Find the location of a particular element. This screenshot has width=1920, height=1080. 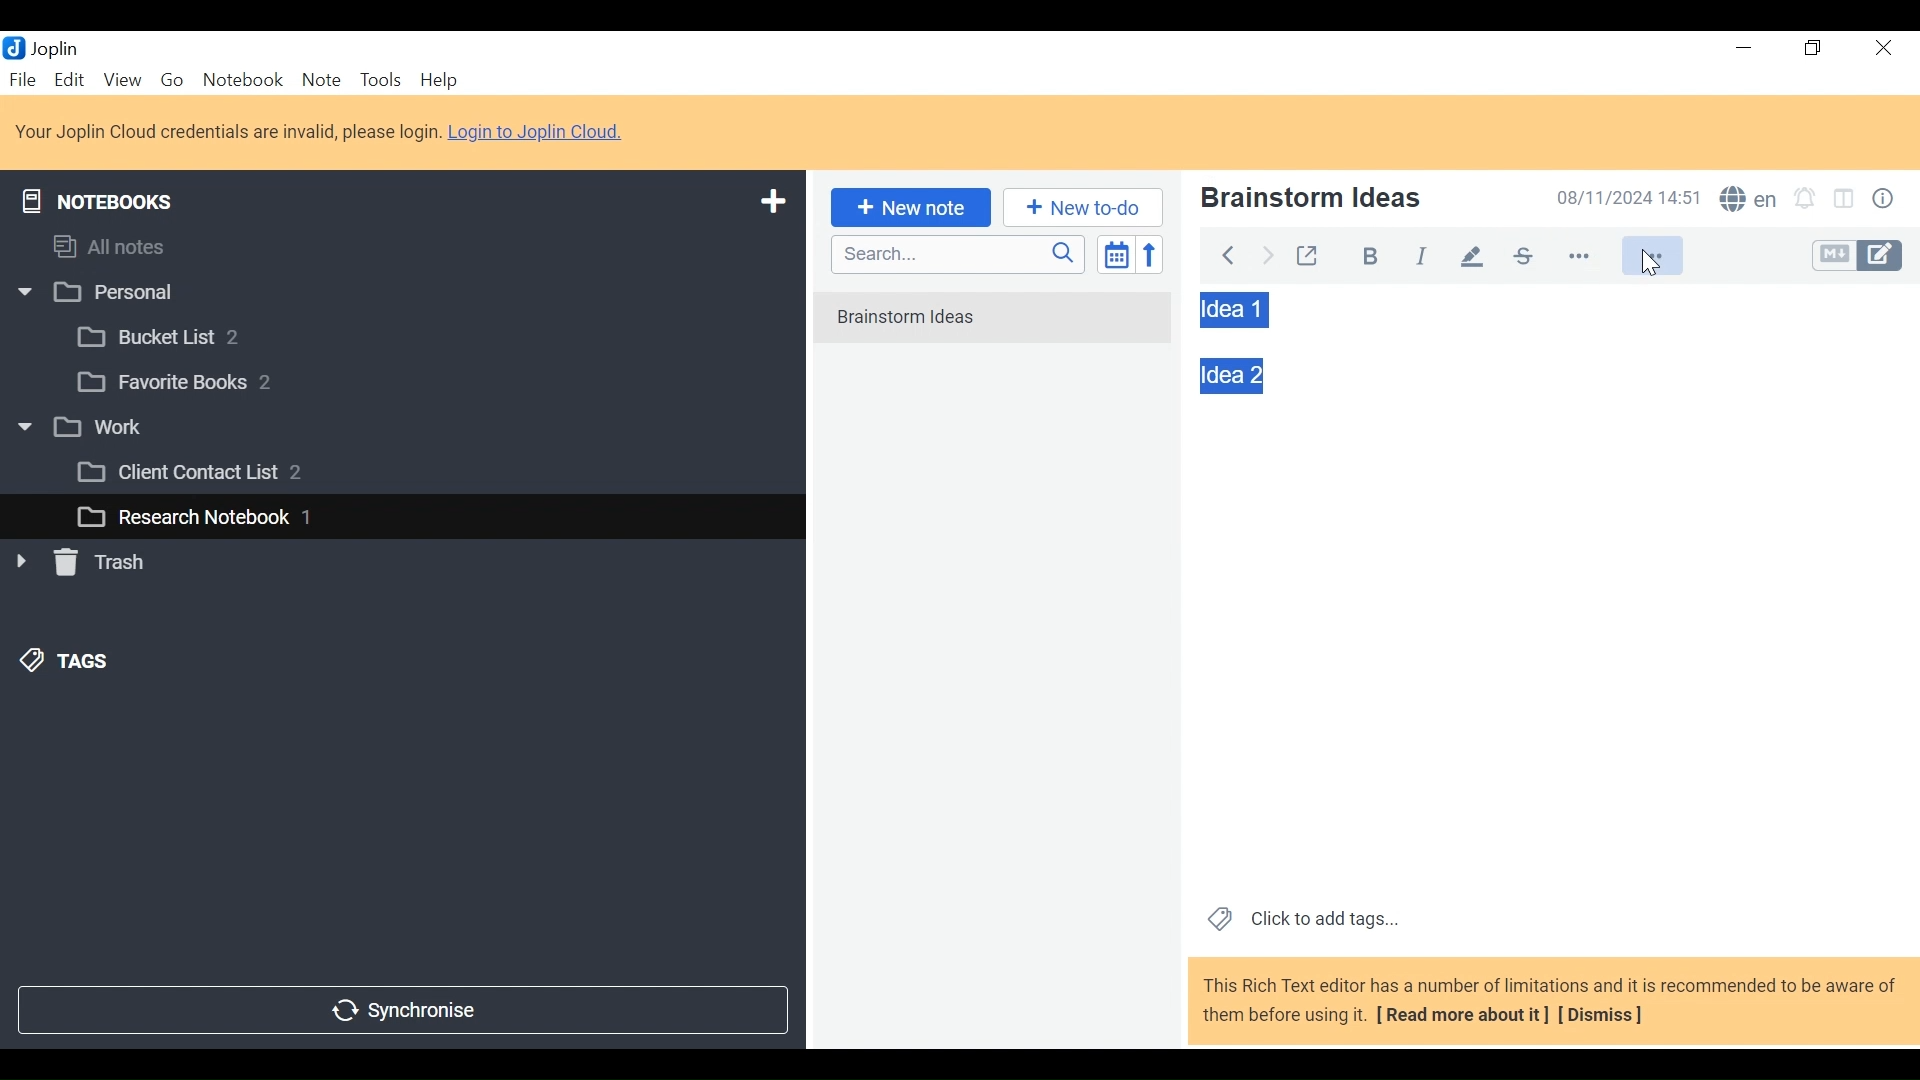

Help is located at coordinates (442, 81).